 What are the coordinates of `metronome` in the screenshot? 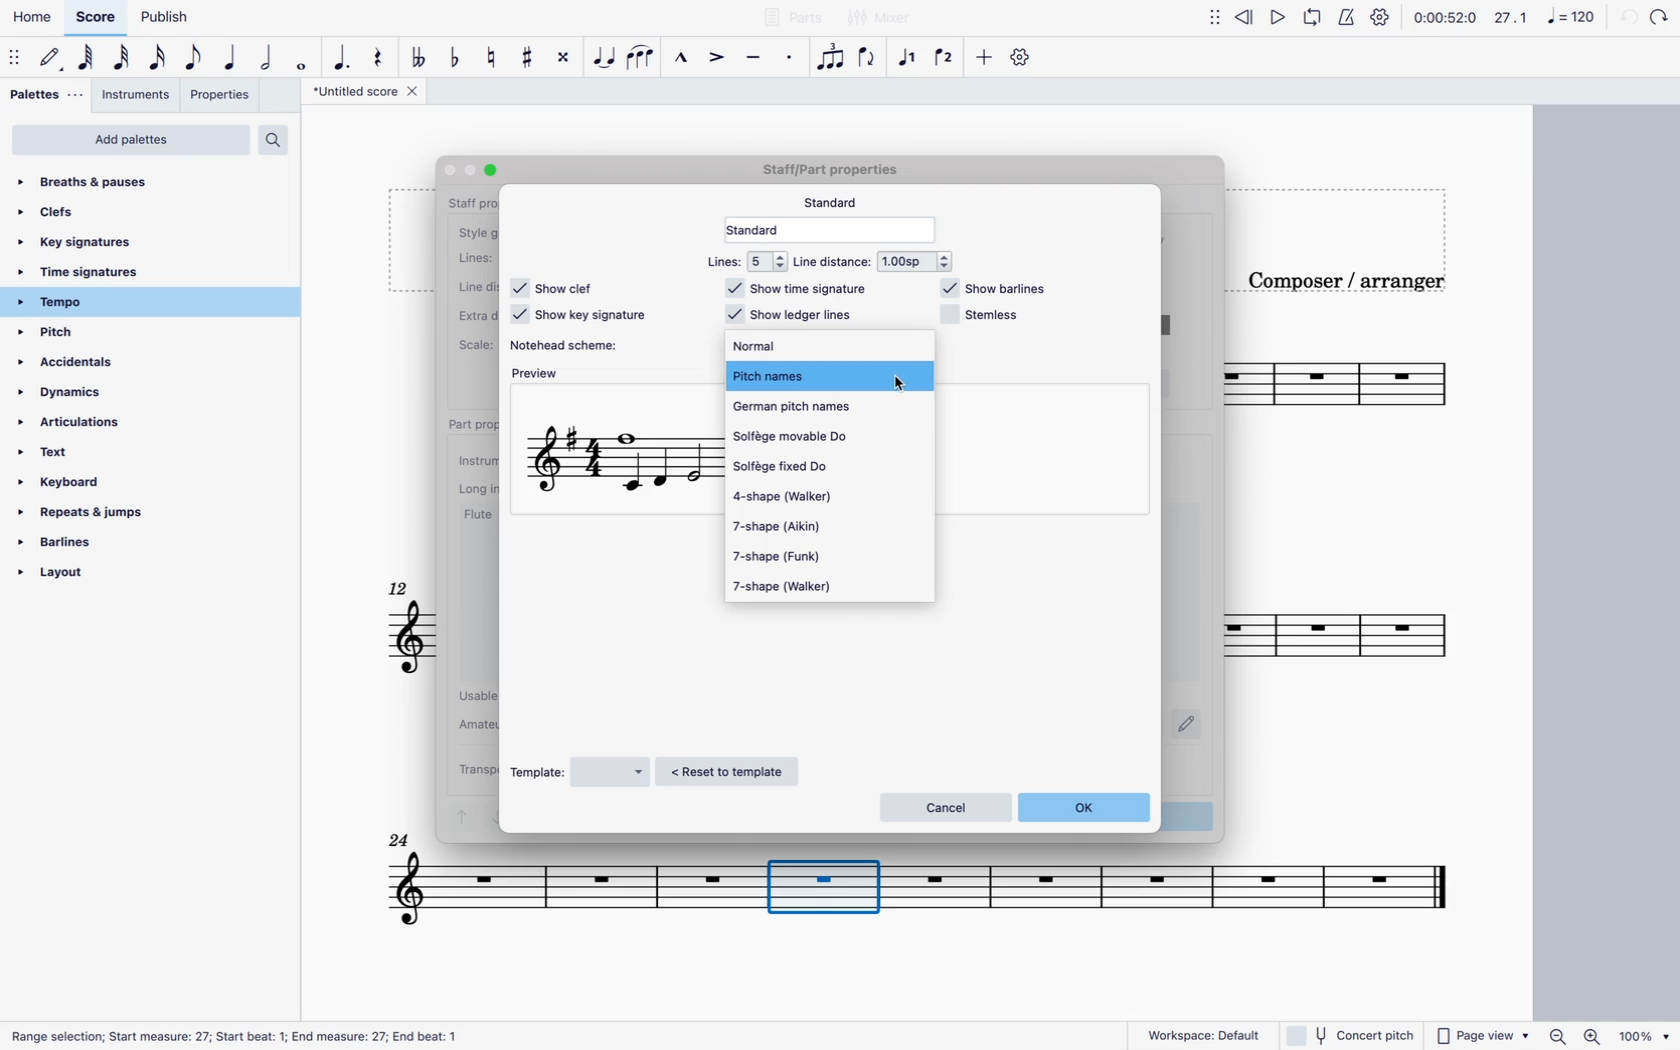 It's located at (1351, 16).